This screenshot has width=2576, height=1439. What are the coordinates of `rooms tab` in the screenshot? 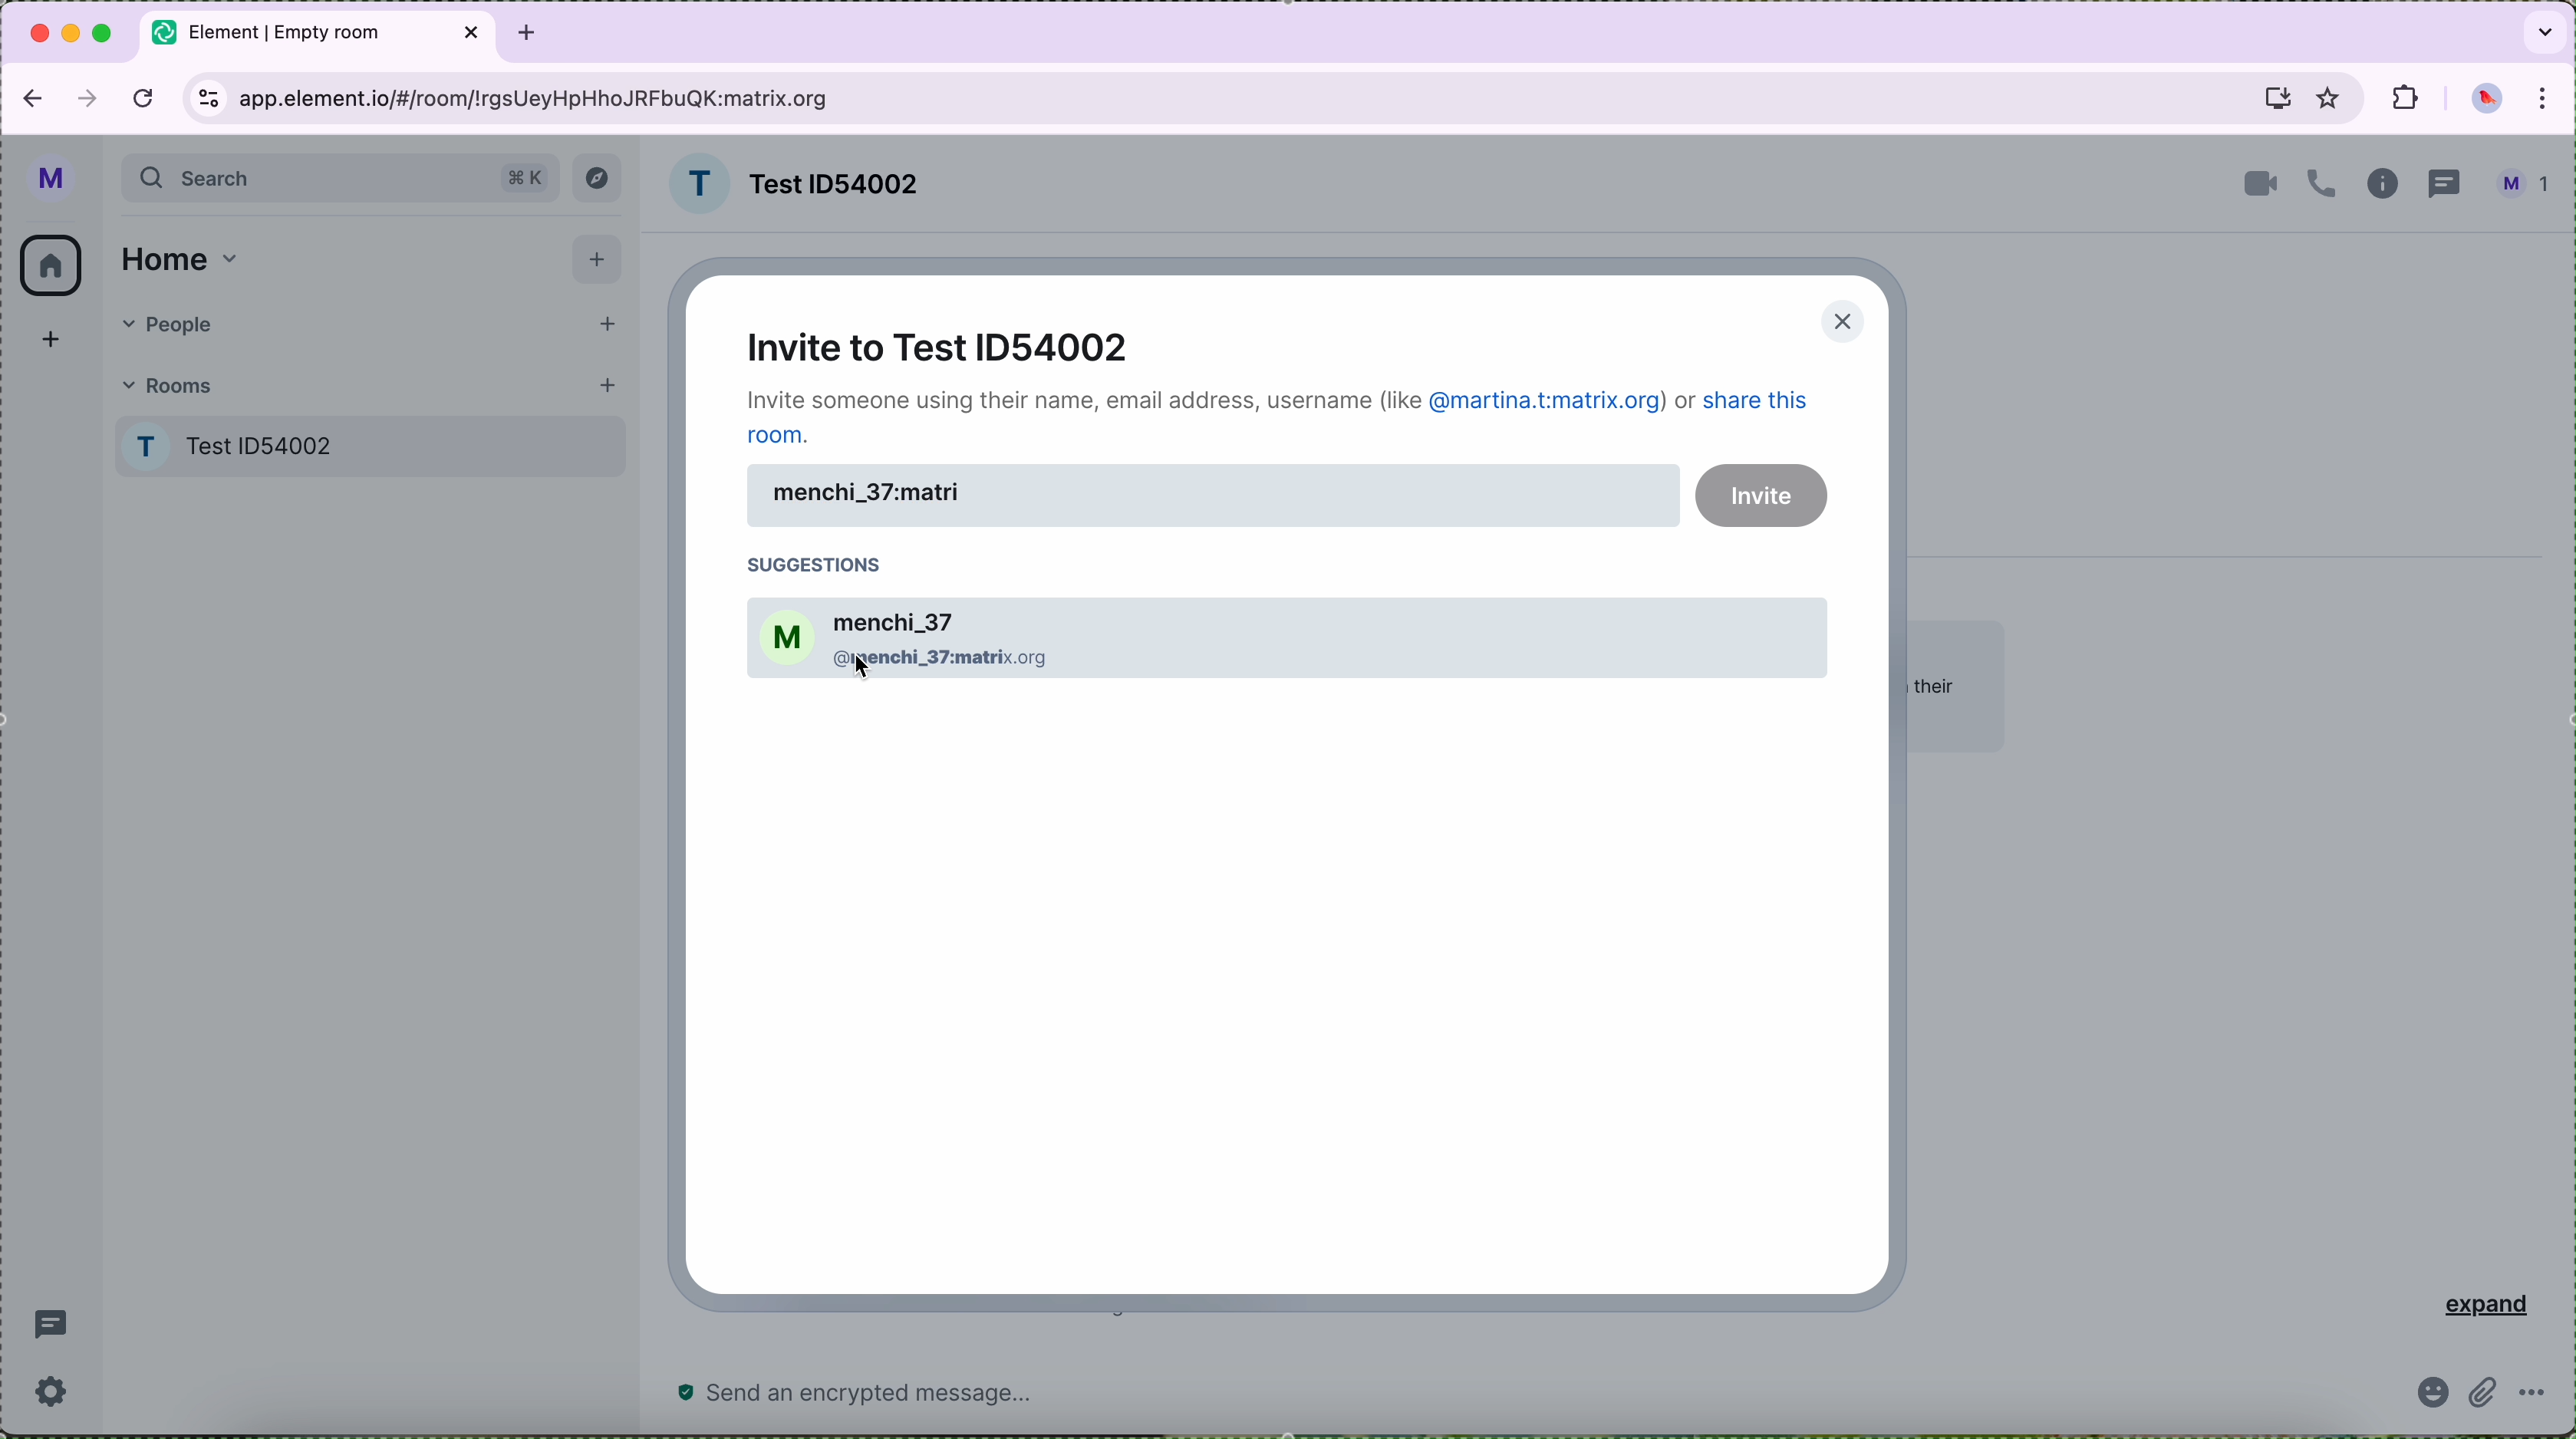 It's located at (369, 381).